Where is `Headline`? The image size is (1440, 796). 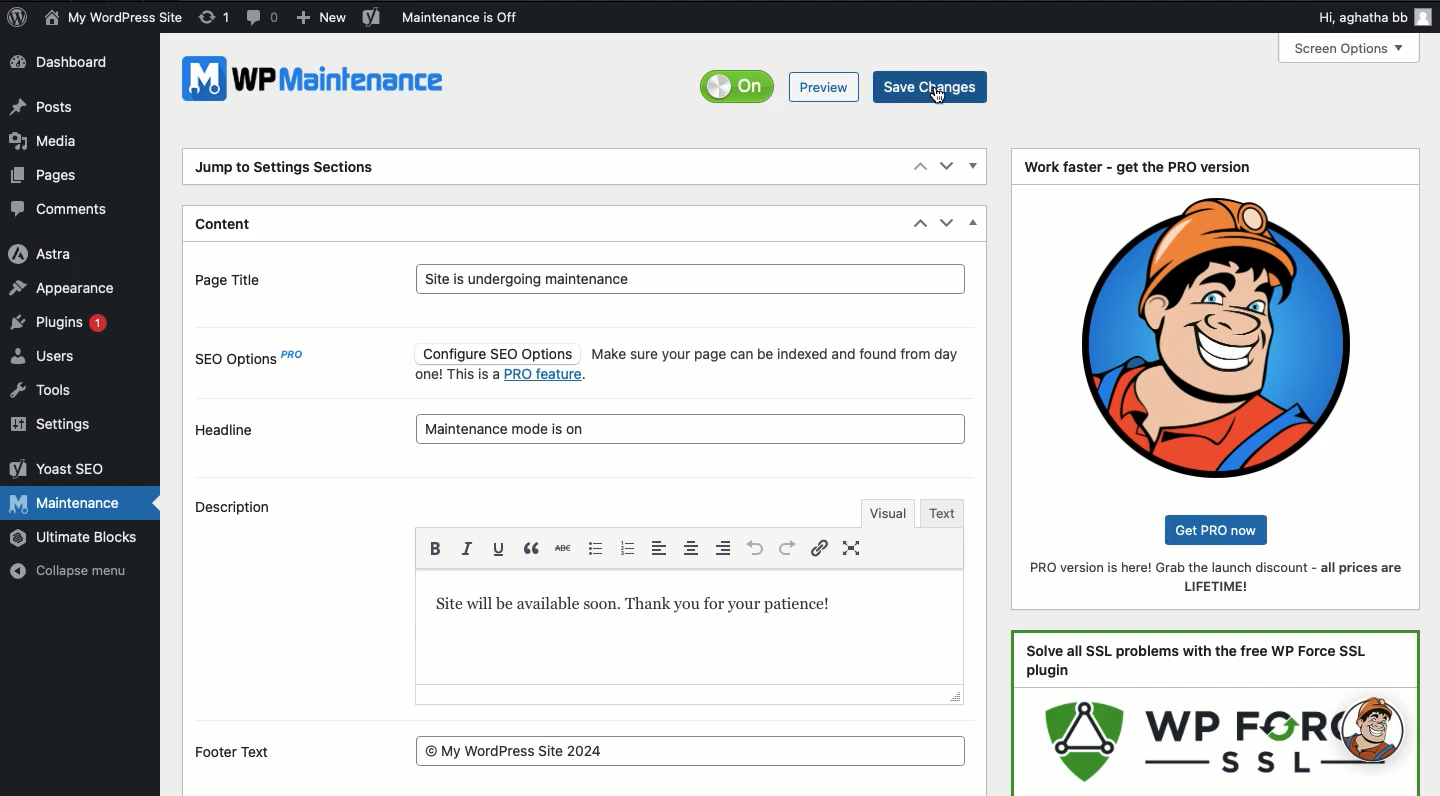
Headline is located at coordinates (226, 429).